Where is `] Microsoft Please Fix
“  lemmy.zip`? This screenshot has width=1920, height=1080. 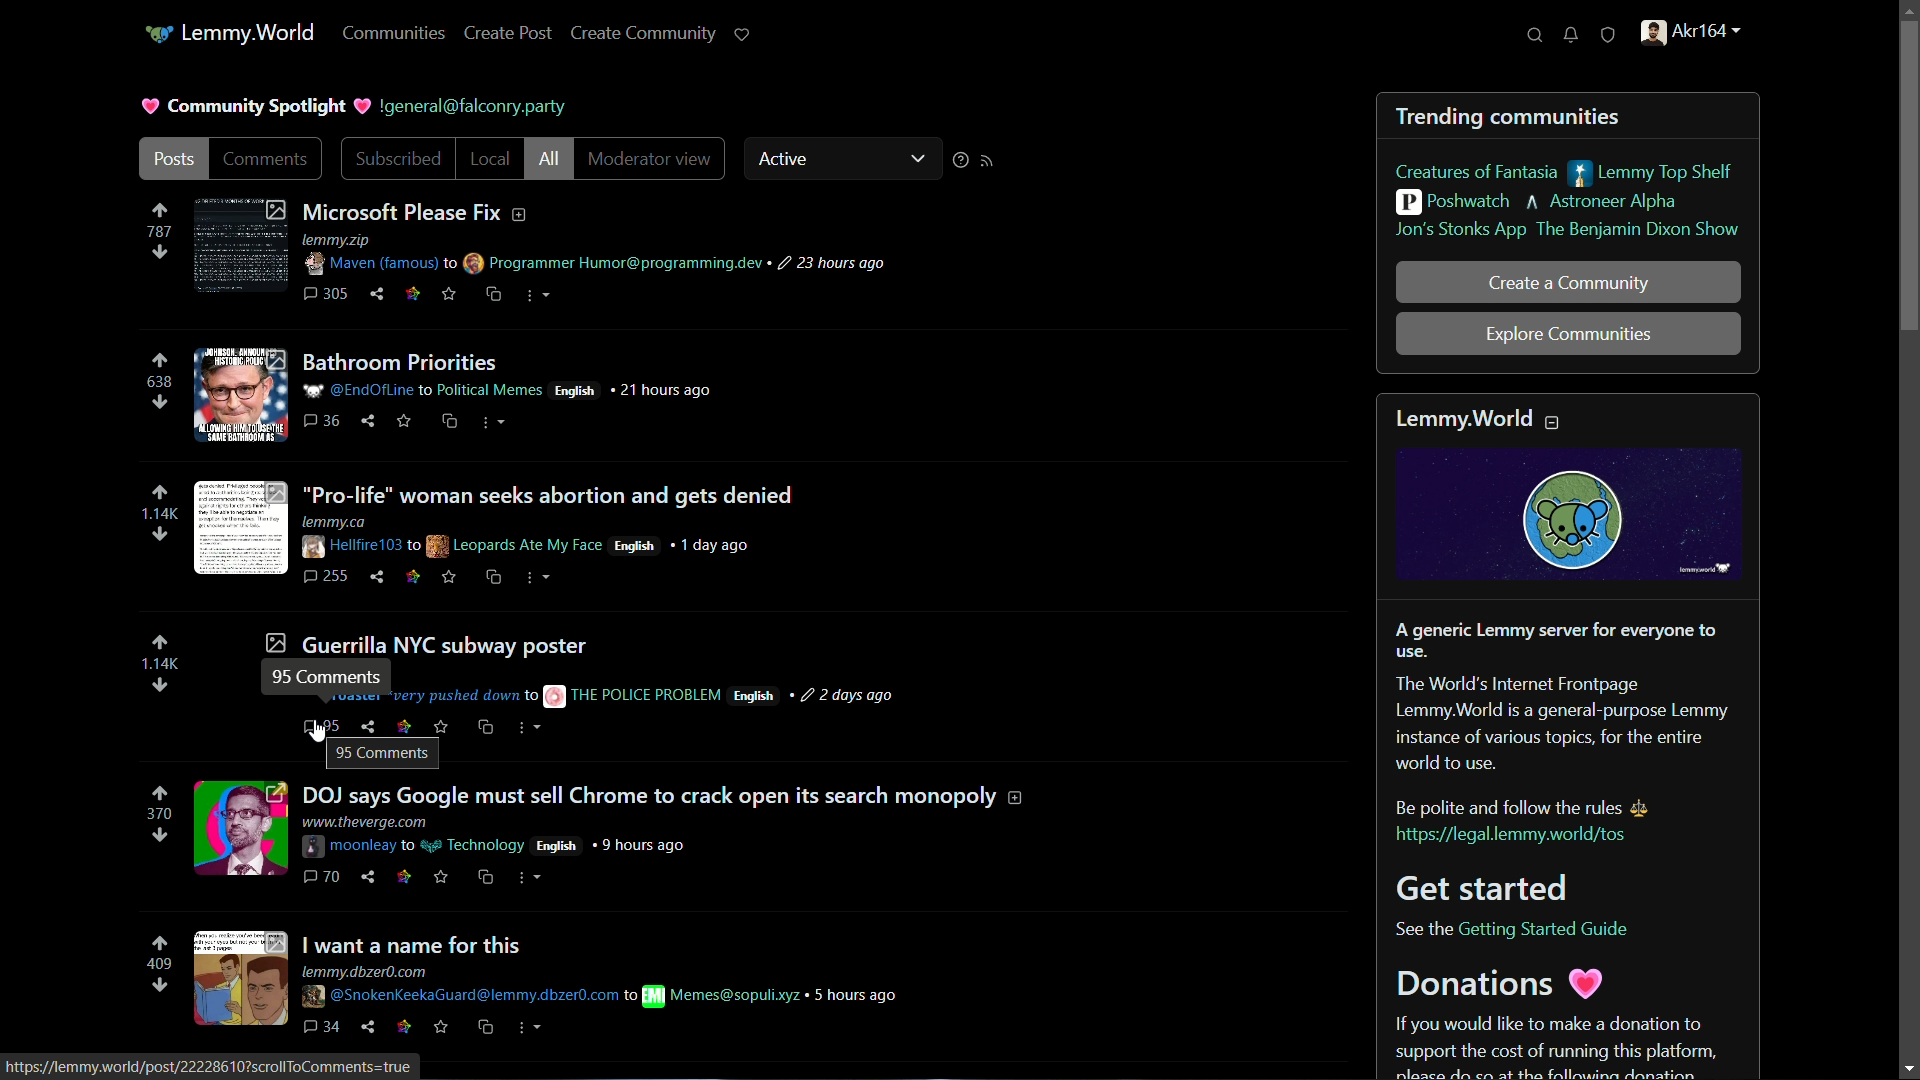
] Microsoft Please Fix
“  lemmy.zip is located at coordinates (436, 220).